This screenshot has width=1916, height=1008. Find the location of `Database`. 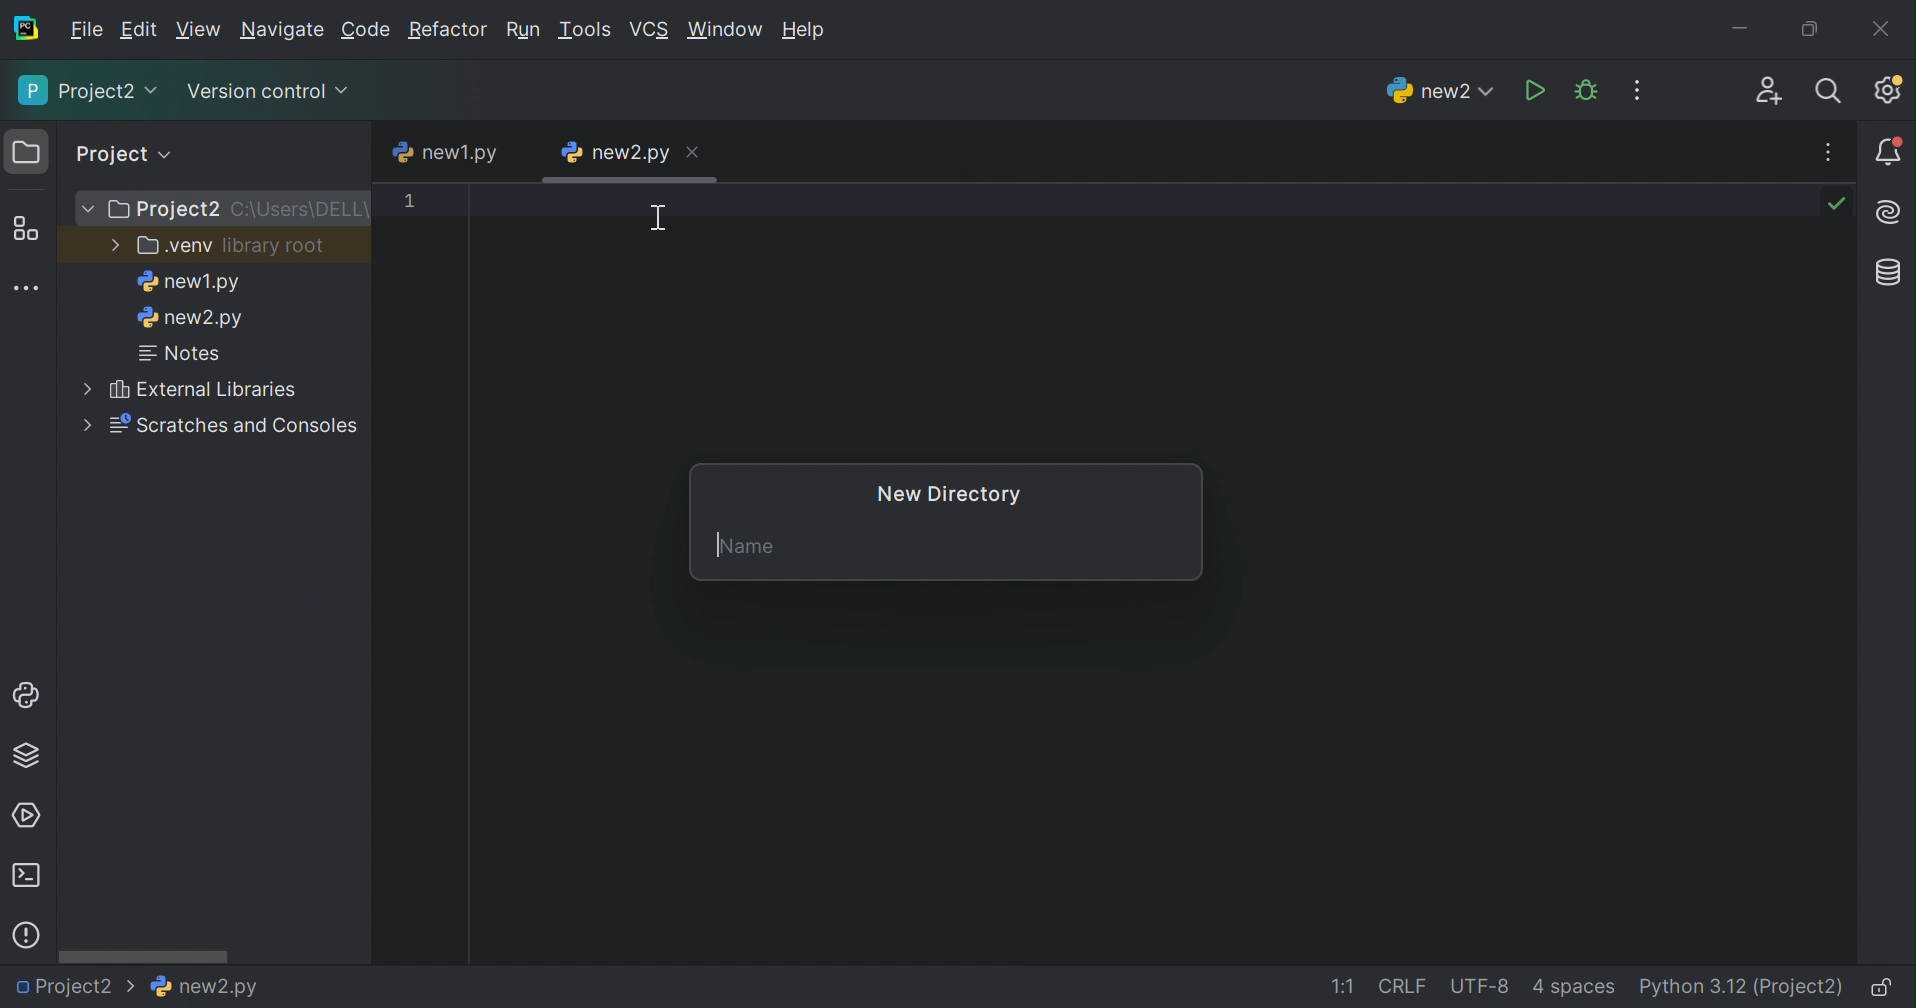

Database is located at coordinates (1892, 274).